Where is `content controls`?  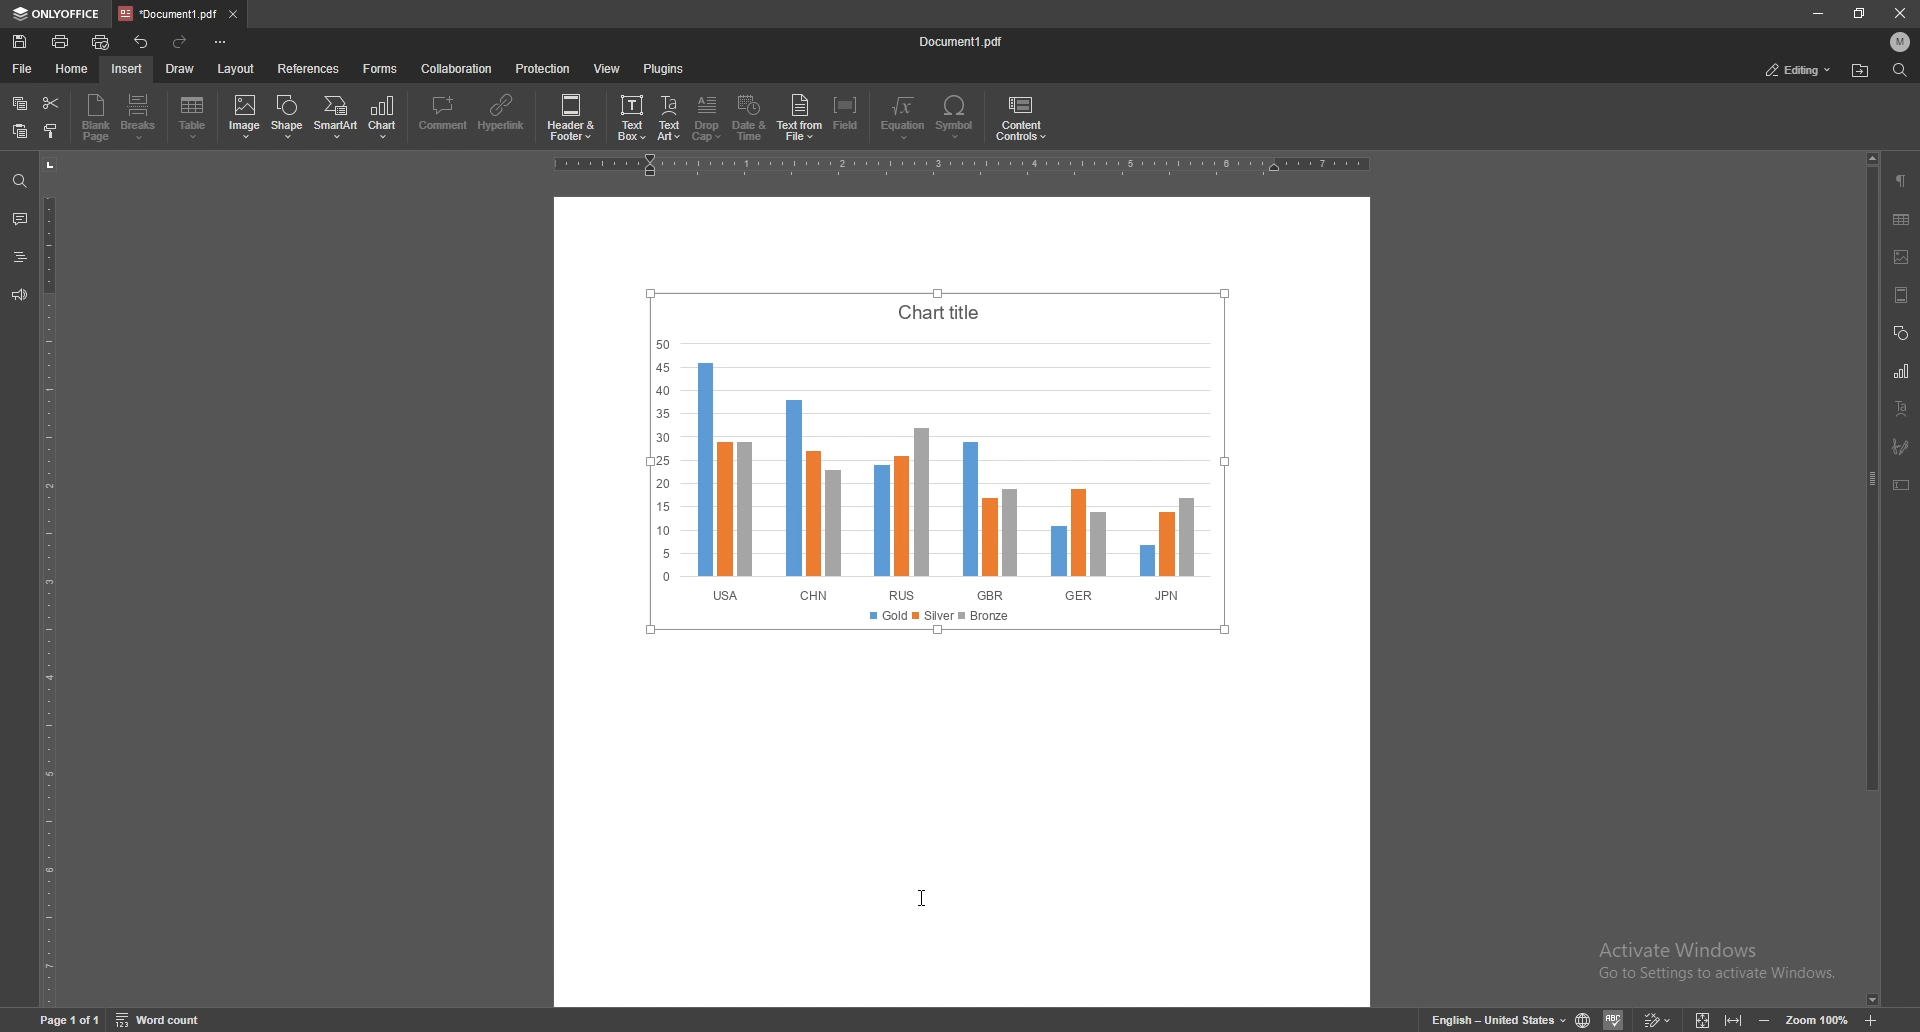
content controls is located at coordinates (1024, 117).